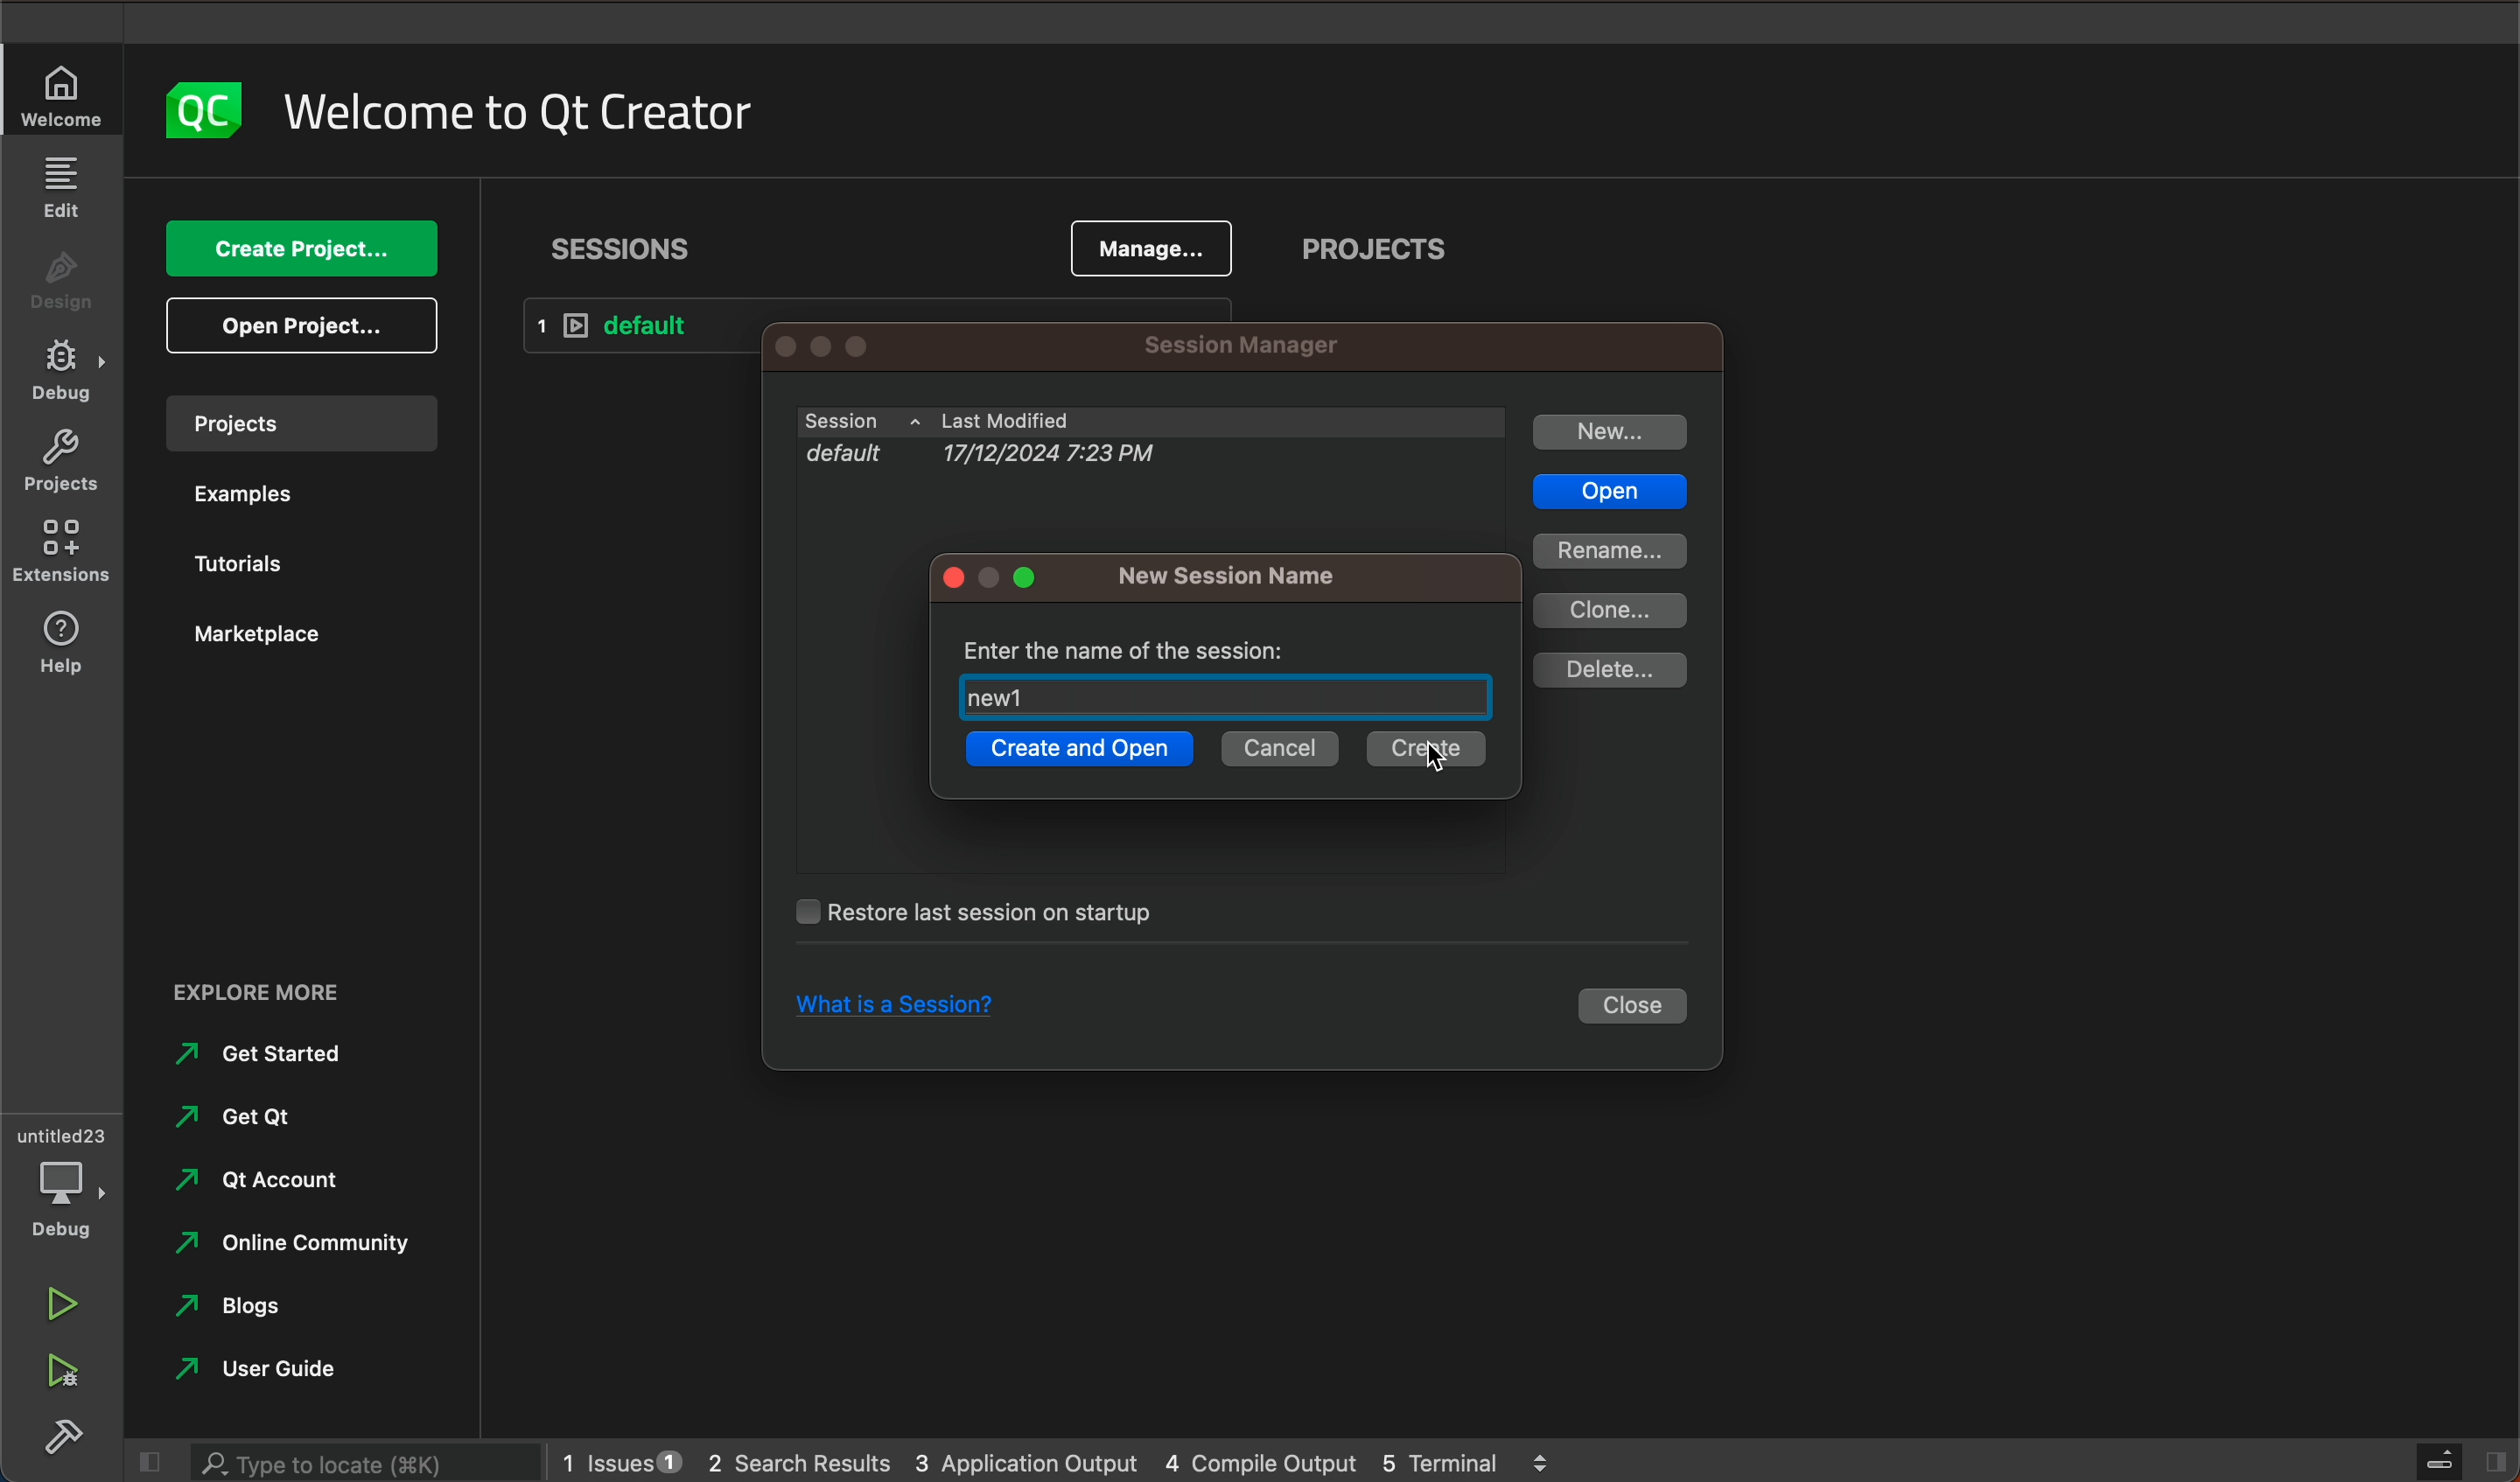 This screenshot has width=2520, height=1482. Describe the element at coordinates (270, 1053) in the screenshot. I see `get started` at that location.